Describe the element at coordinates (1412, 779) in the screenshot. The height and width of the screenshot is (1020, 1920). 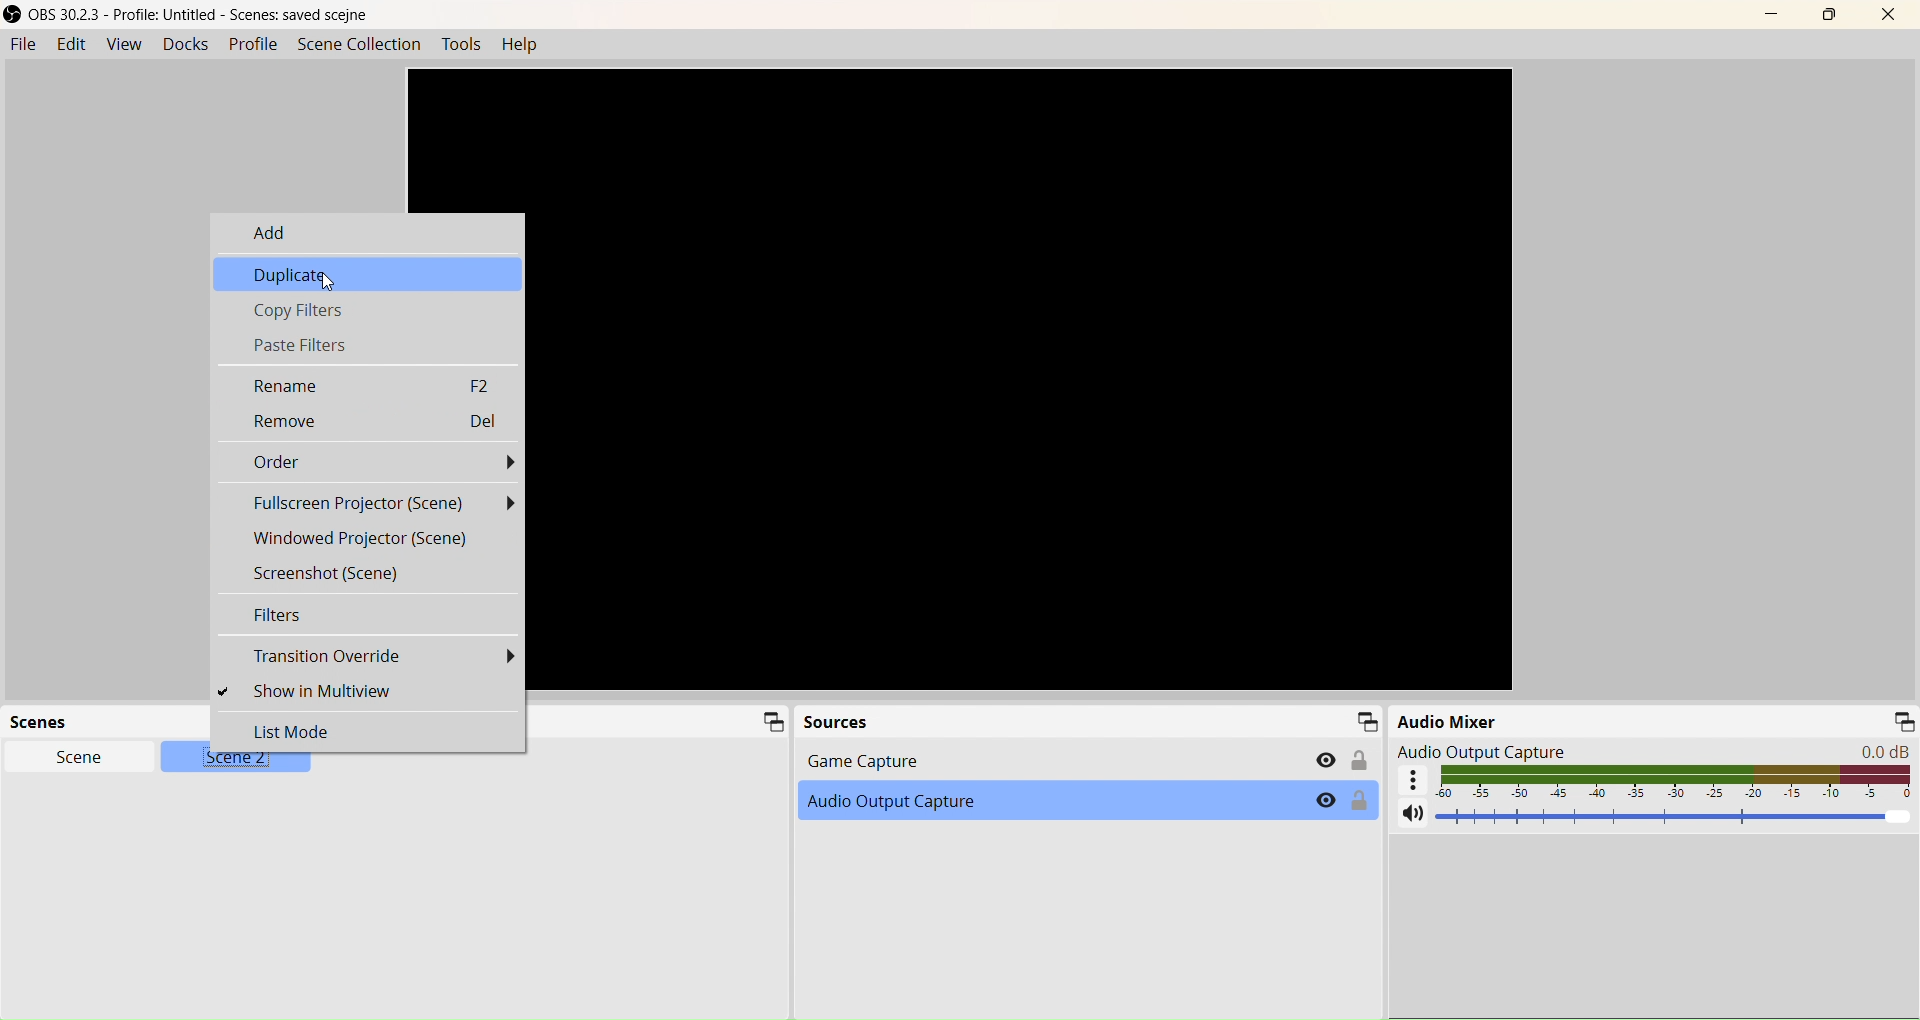
I see `More` at that location.